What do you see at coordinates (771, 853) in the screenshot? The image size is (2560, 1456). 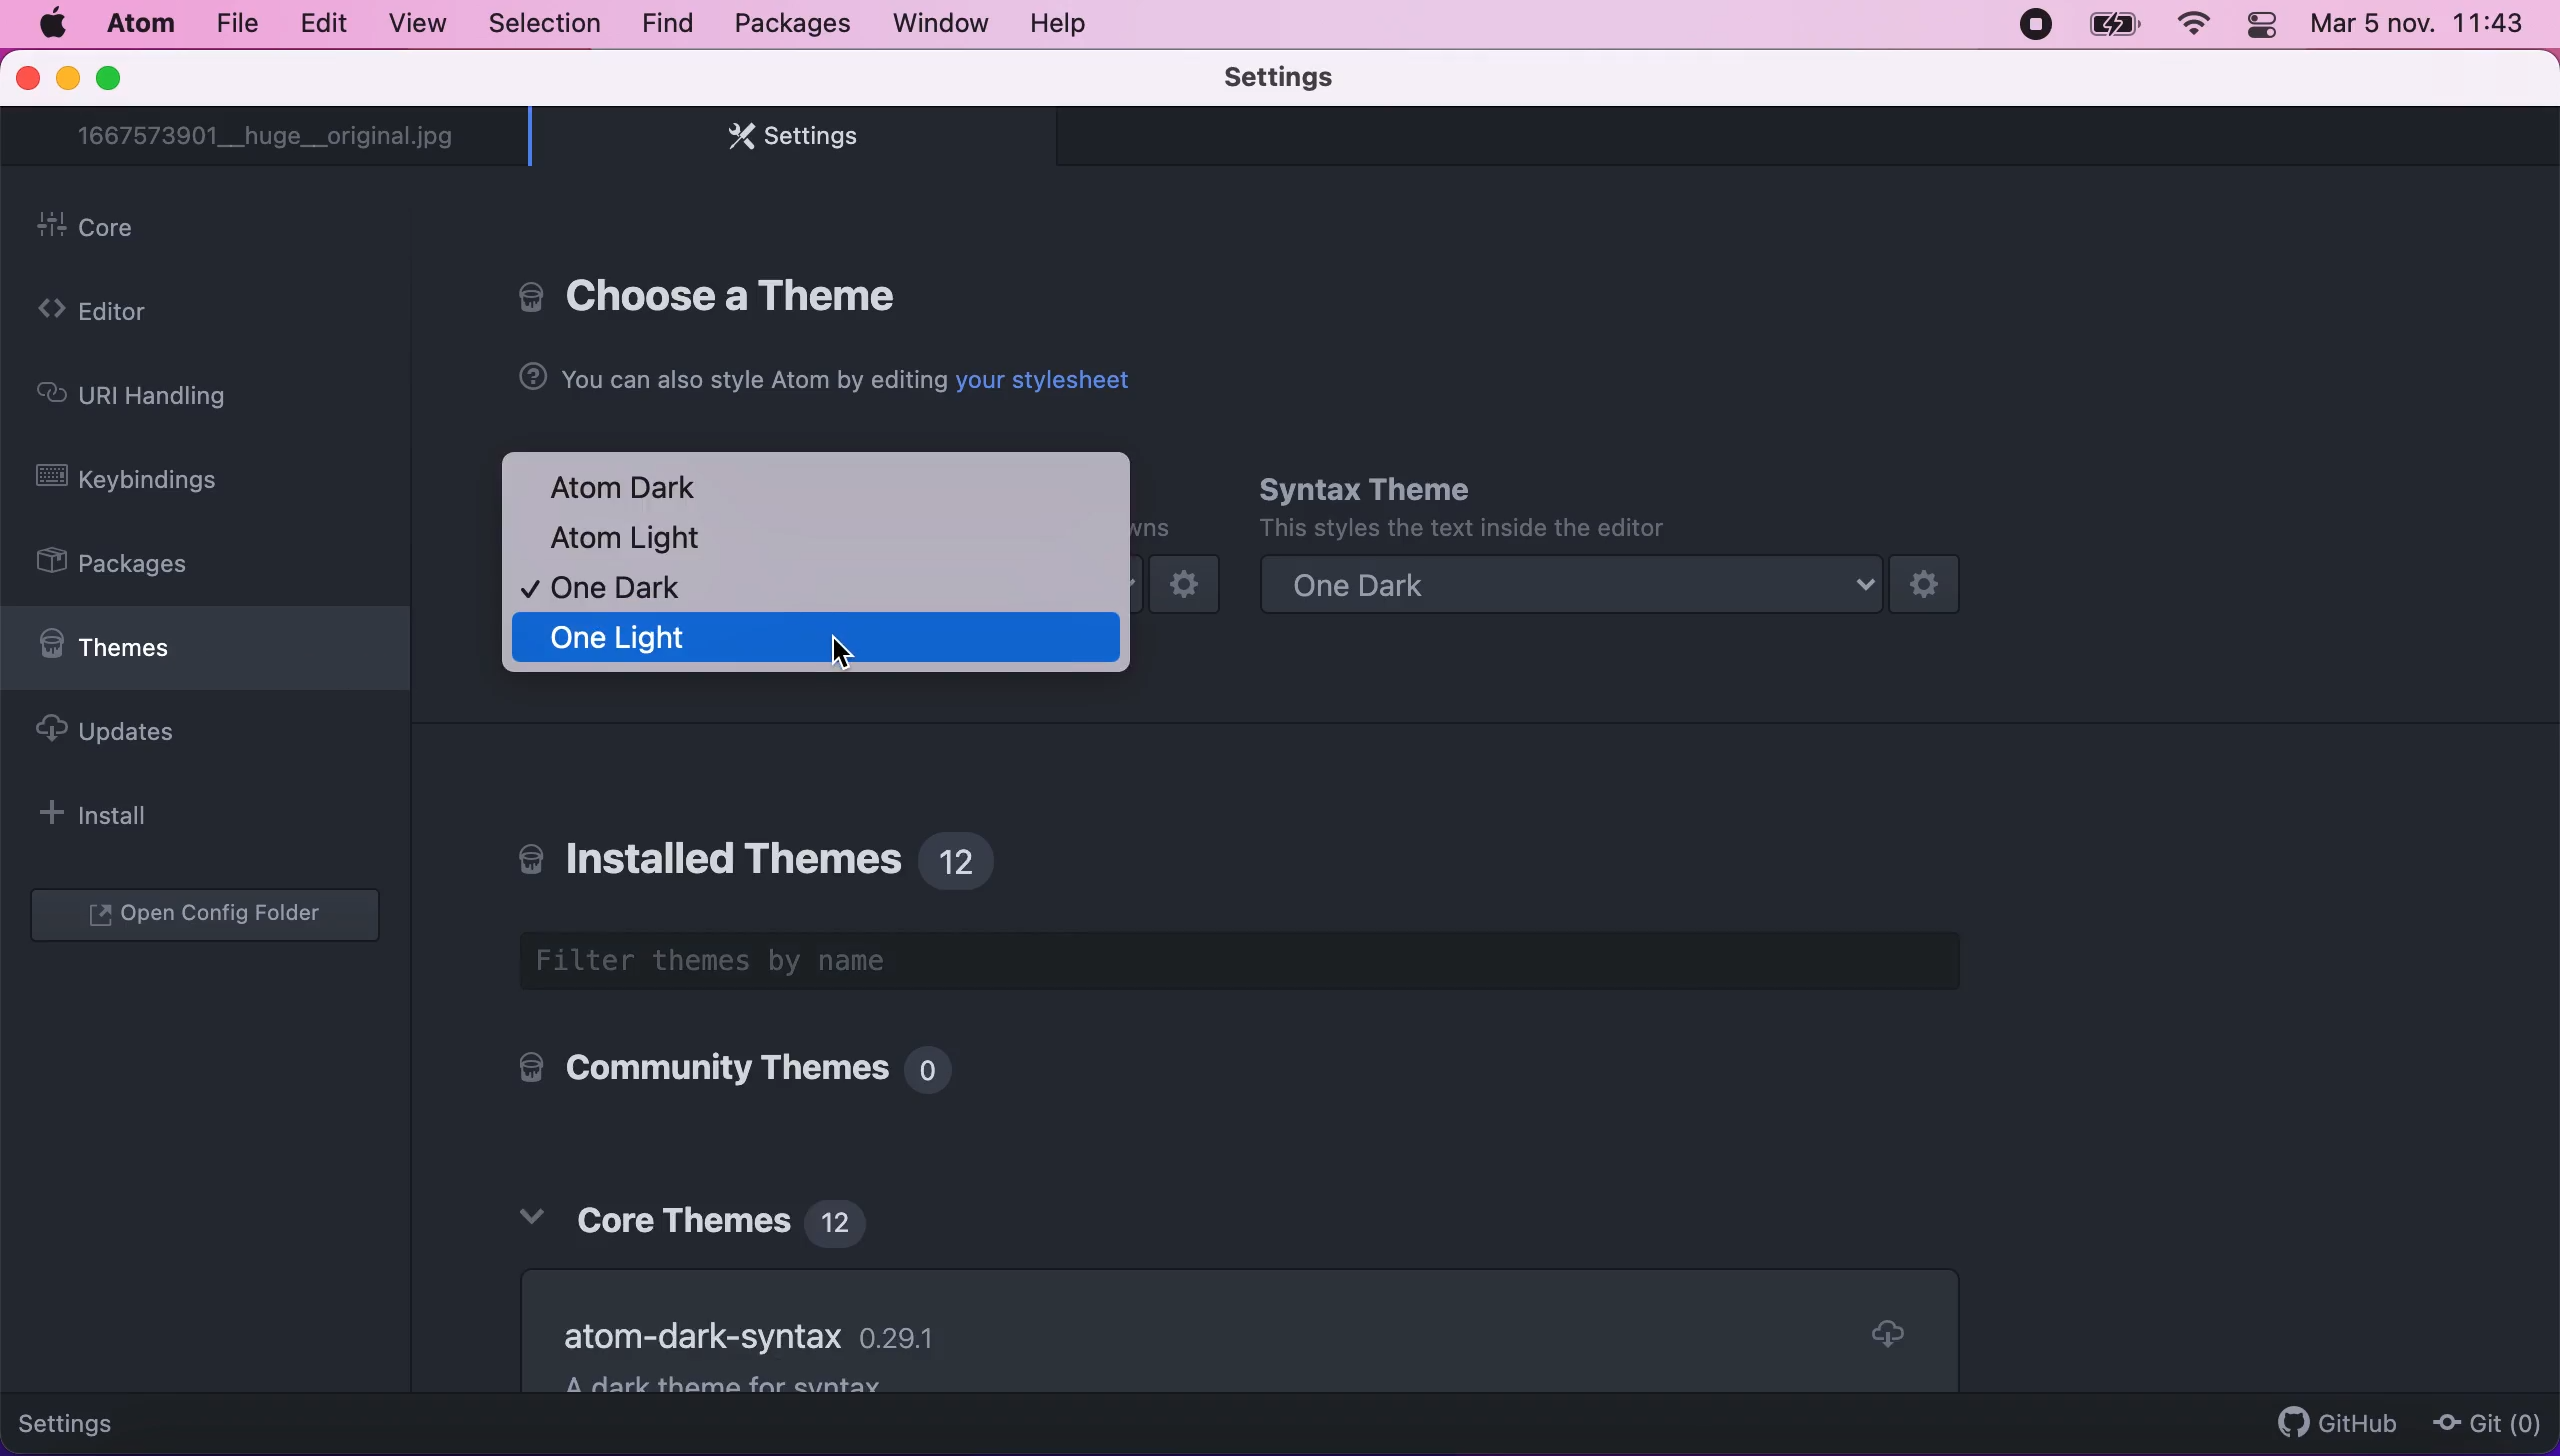 I see `installed themes` at bounding box center [771, 853].